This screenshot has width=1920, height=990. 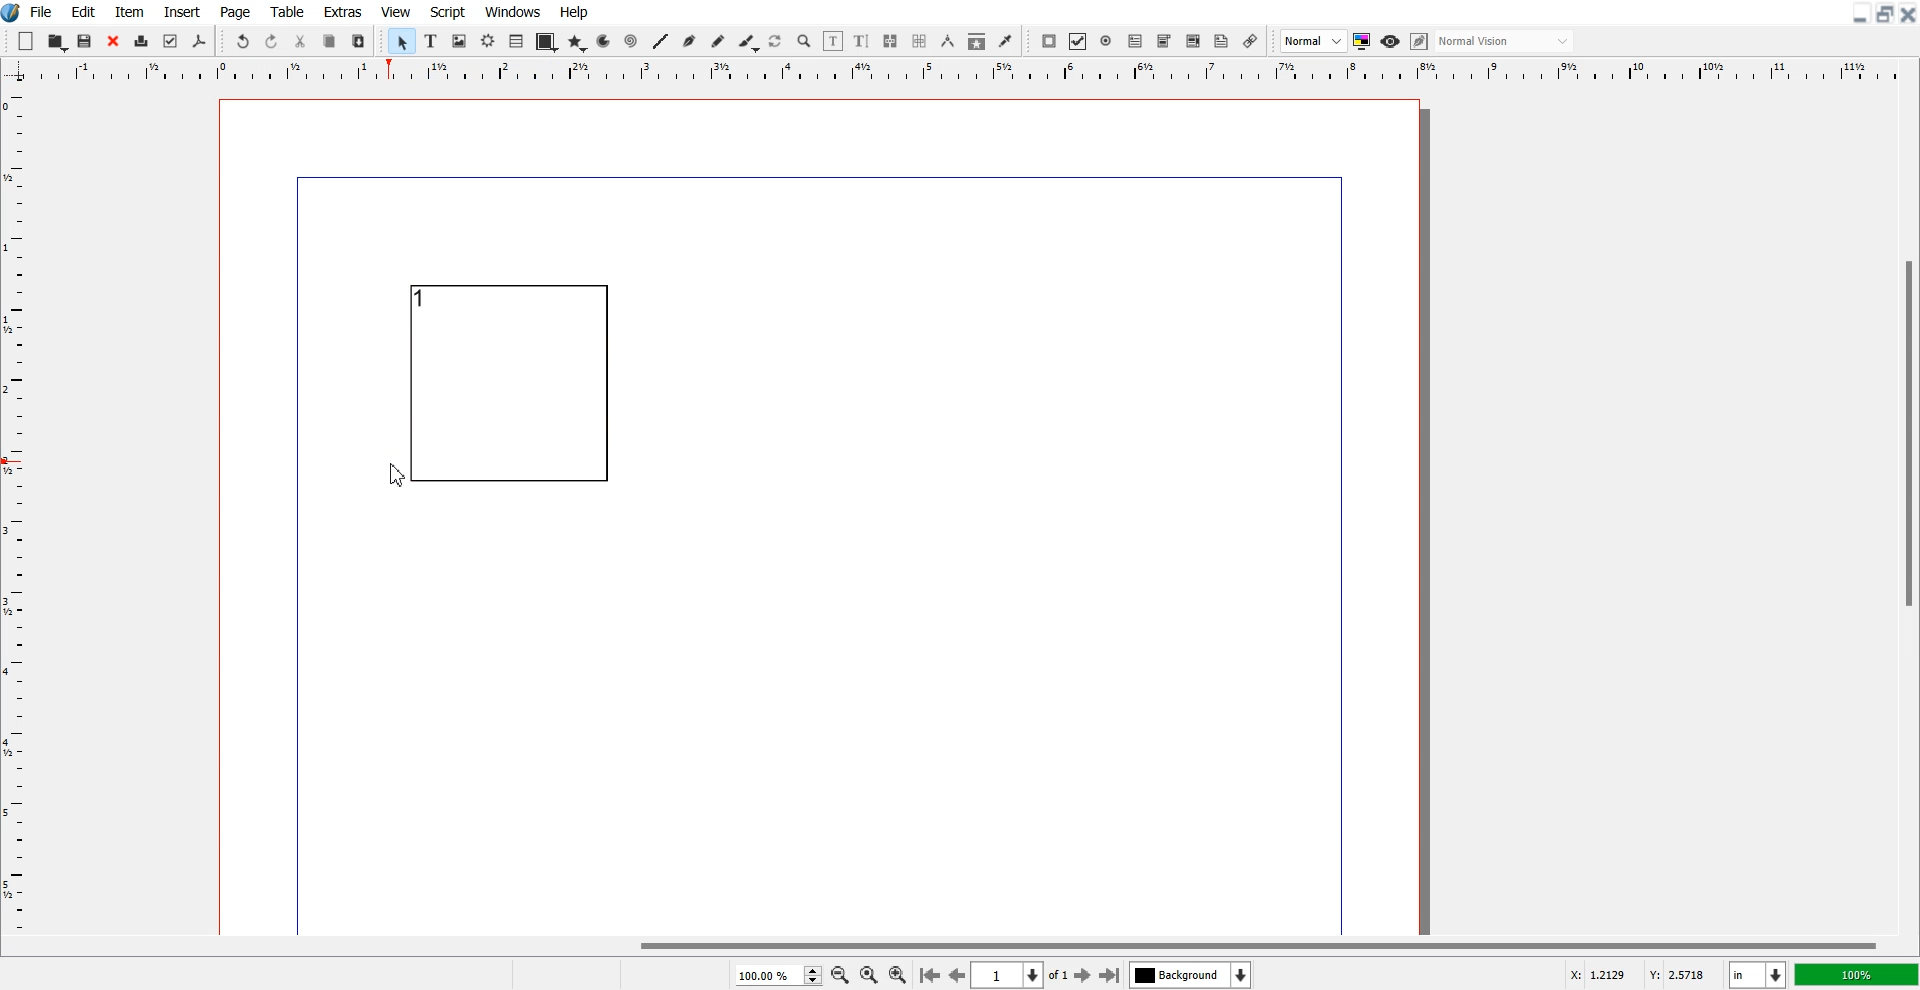 I want to click on Vertical Scroll bar, so click(x=1908, y=510).